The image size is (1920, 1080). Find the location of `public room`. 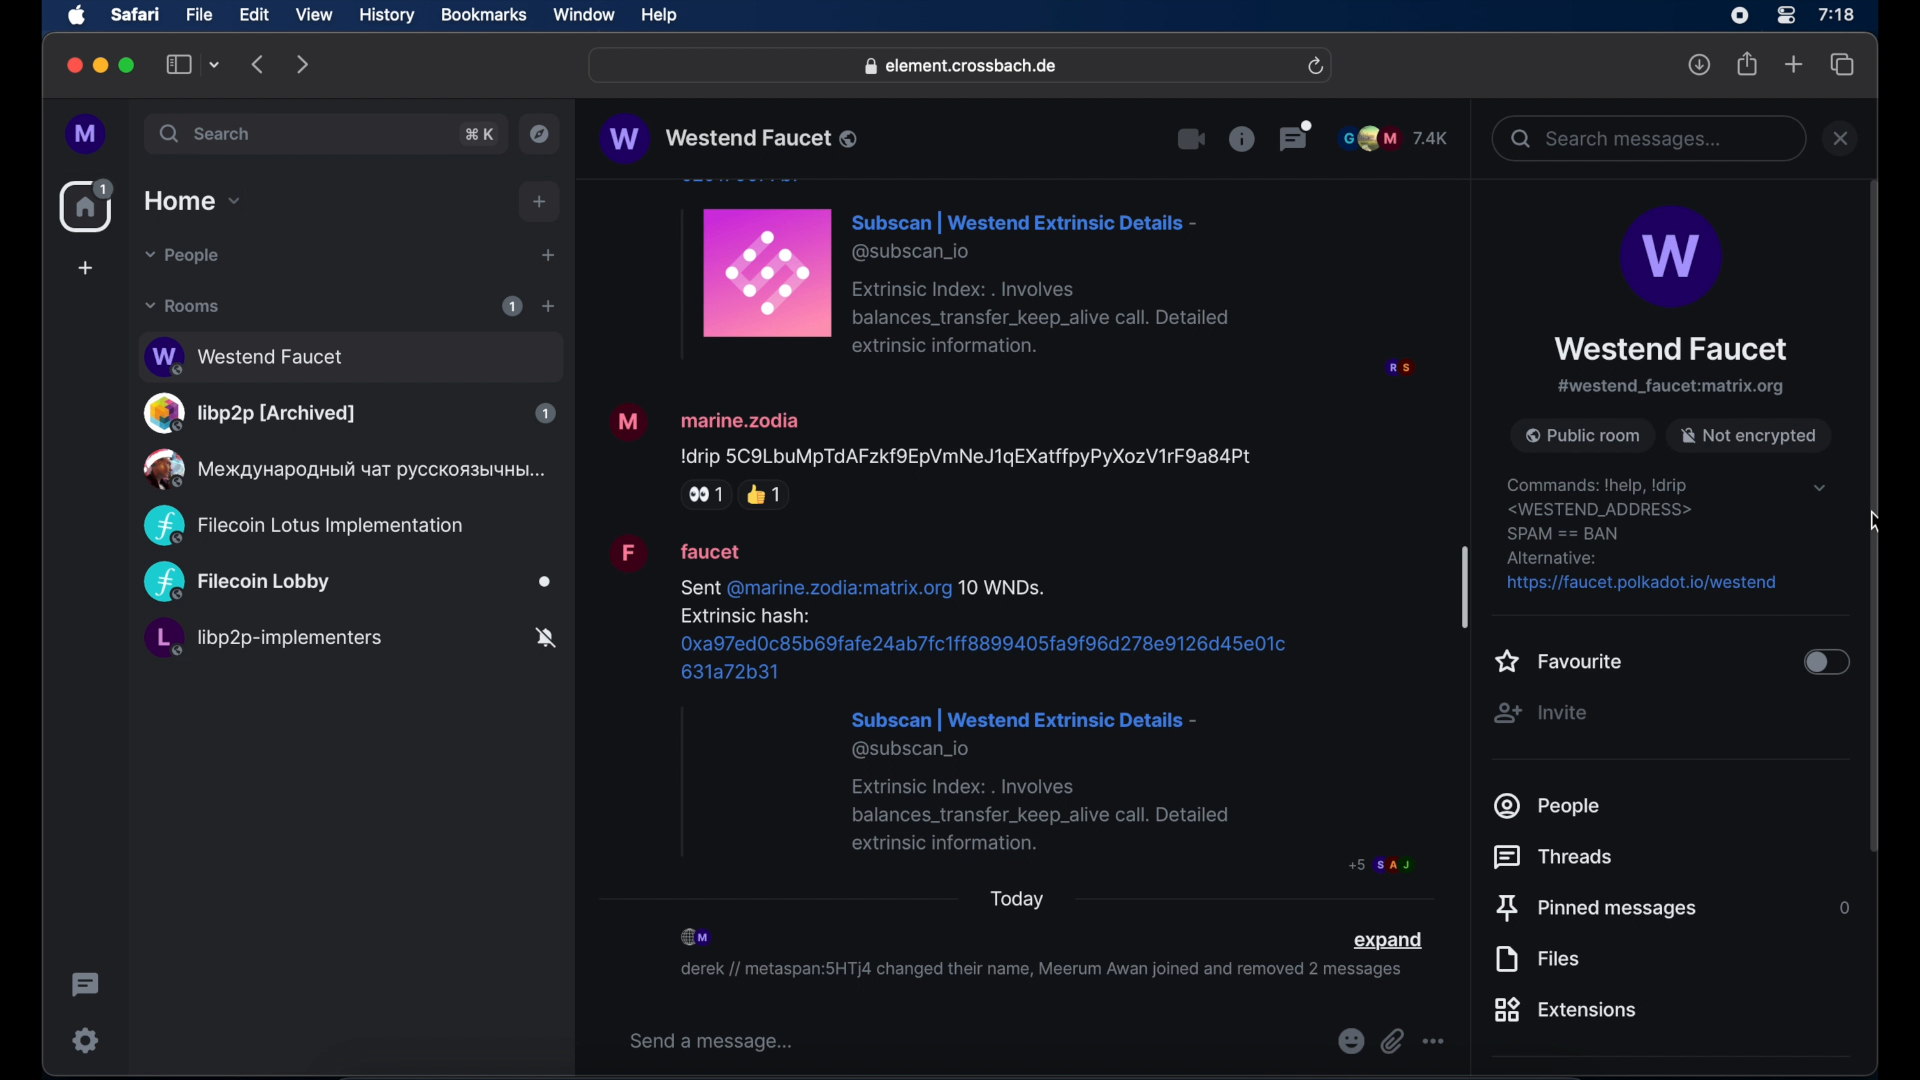

public room is located at coordinates (341, 469).